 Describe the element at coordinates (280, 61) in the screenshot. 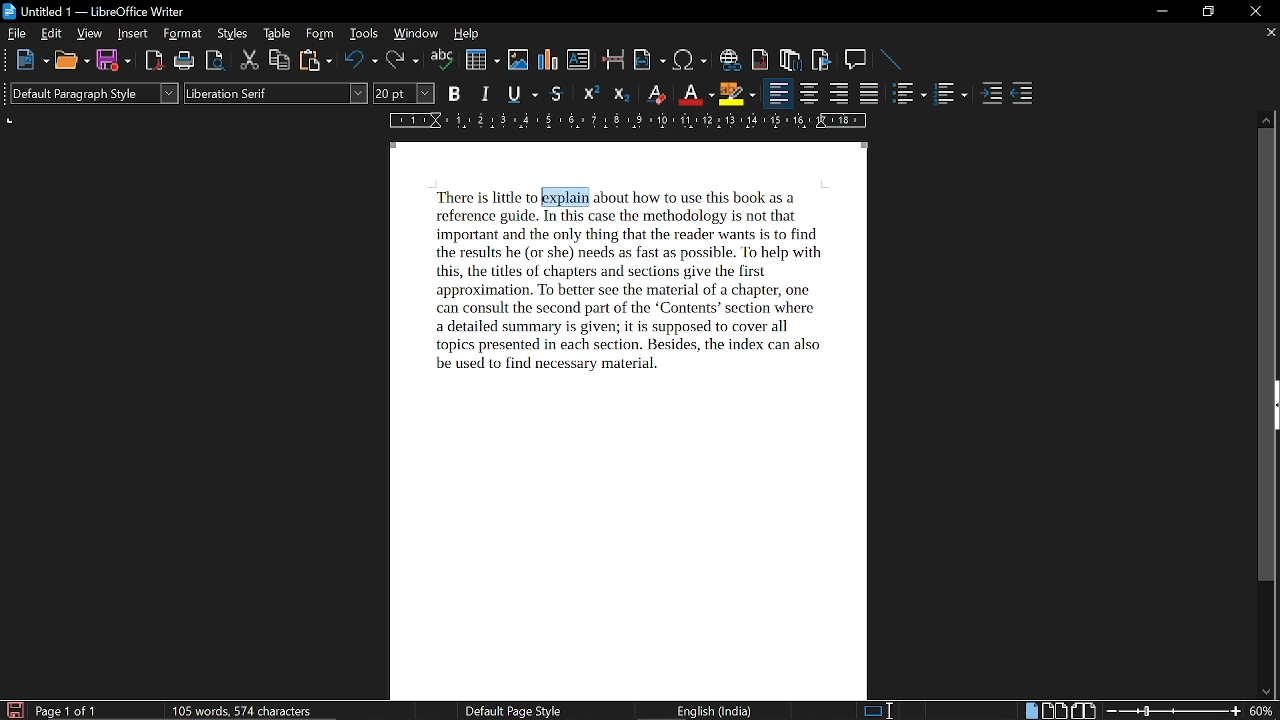

I see `copy` at that location.